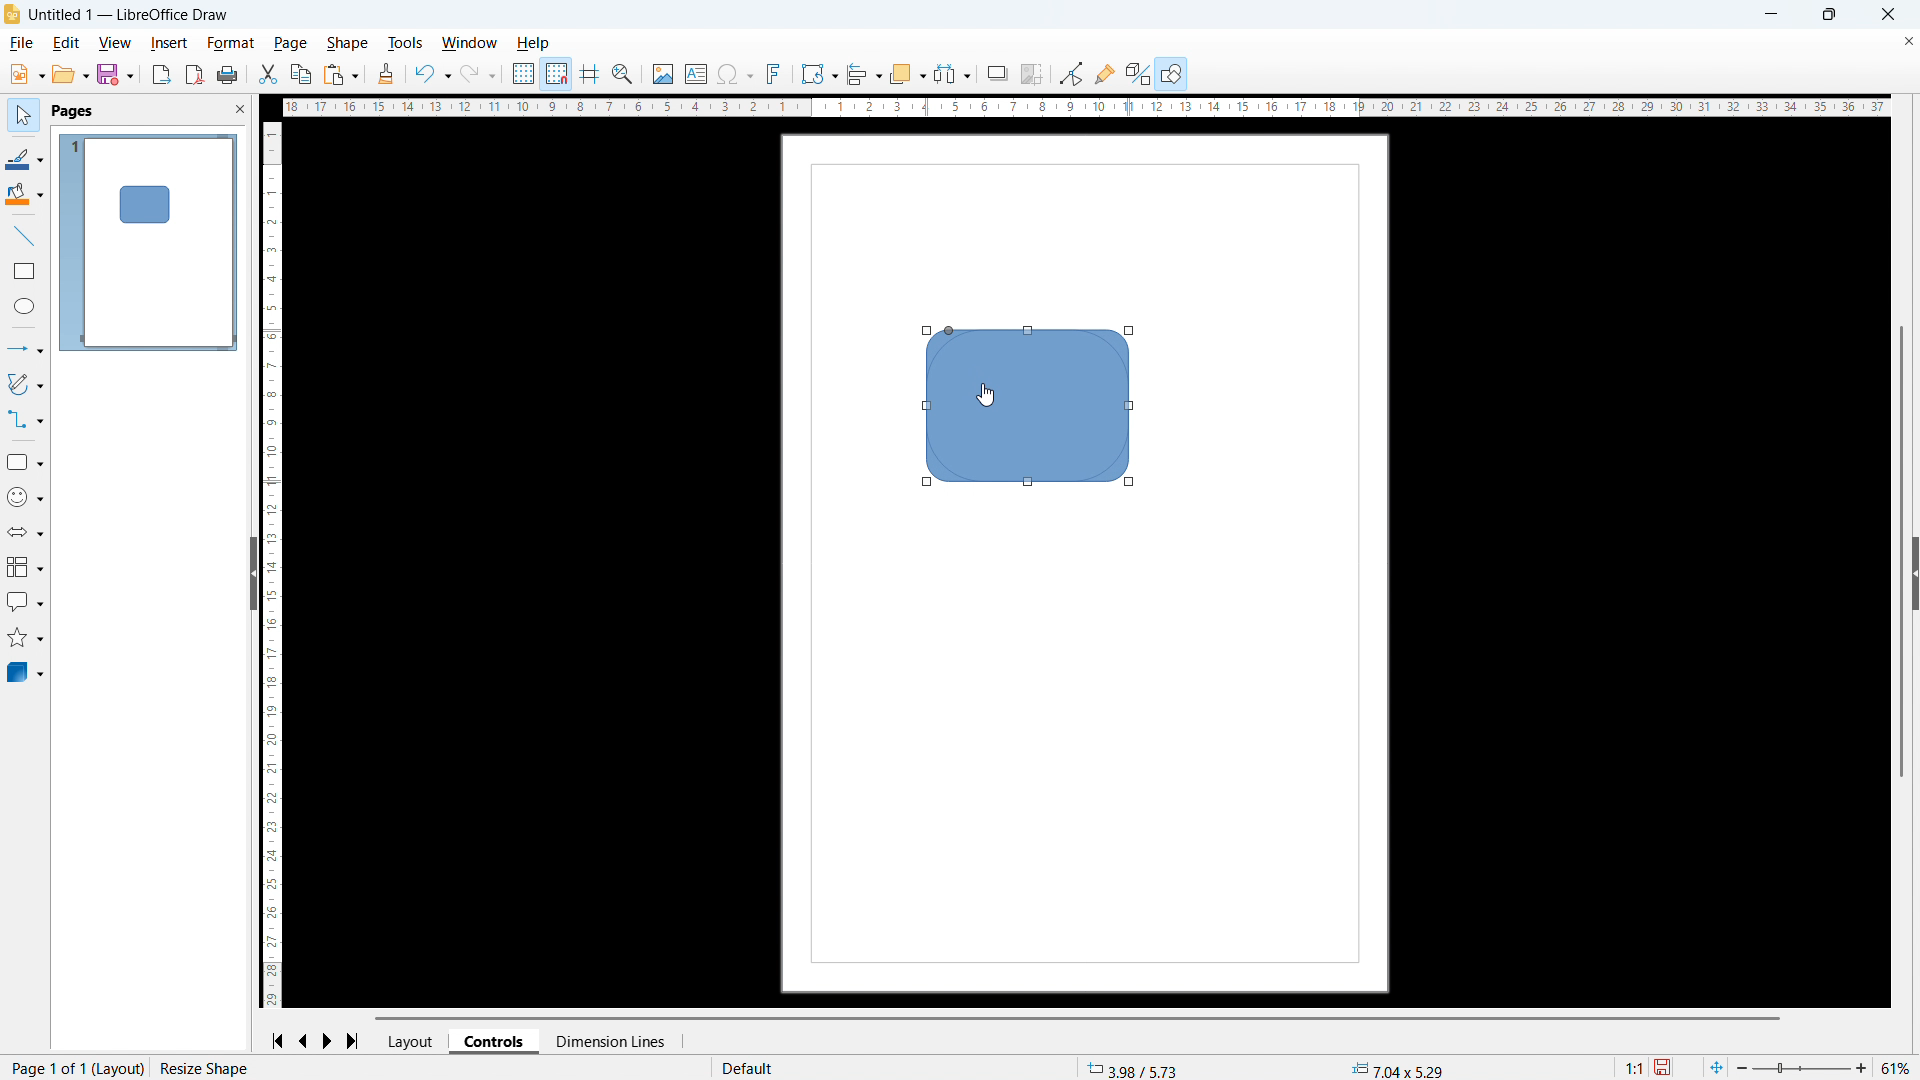 The image size is (1920, 1080). Describe the element at coordinates (1079, 1018) in the screenshot. I see `Horizontal scroll bar ` at that location.